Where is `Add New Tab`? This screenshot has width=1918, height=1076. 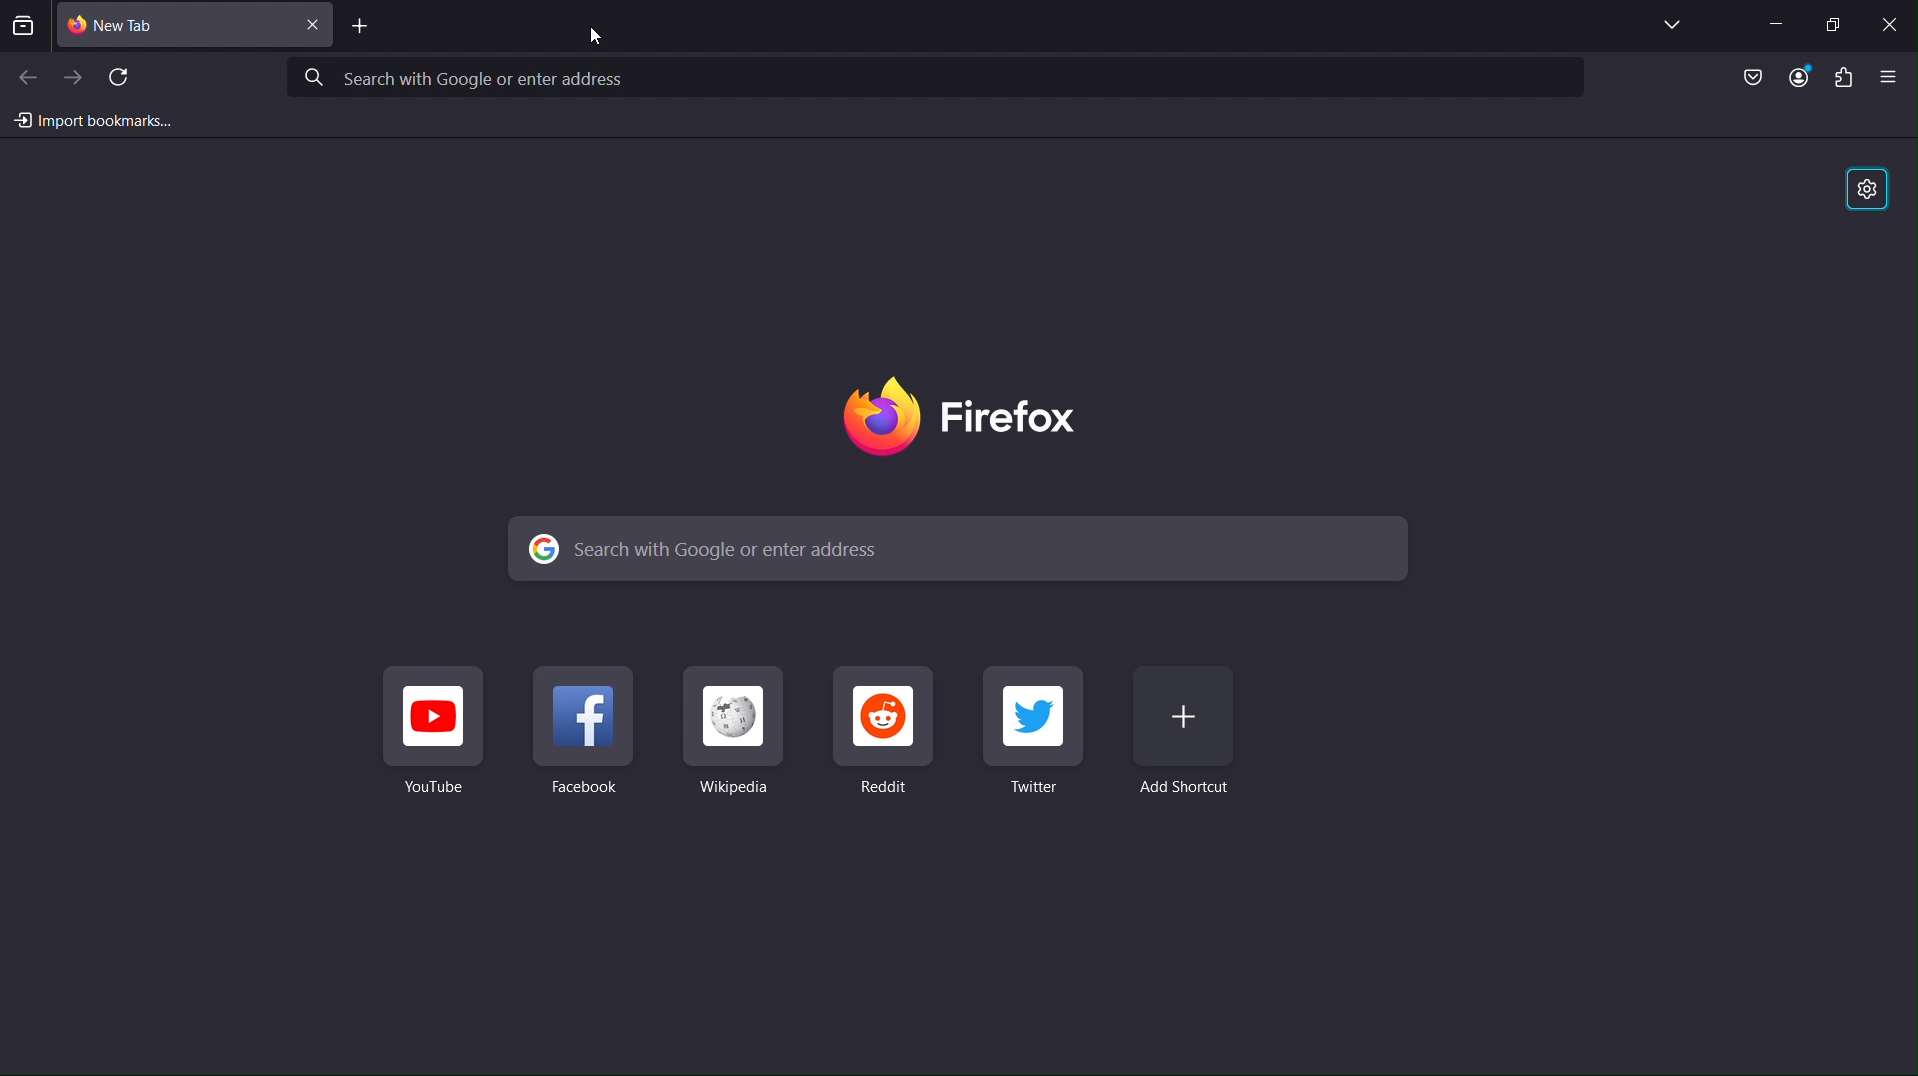 Add New Tab is located at coordinates (365, 28).